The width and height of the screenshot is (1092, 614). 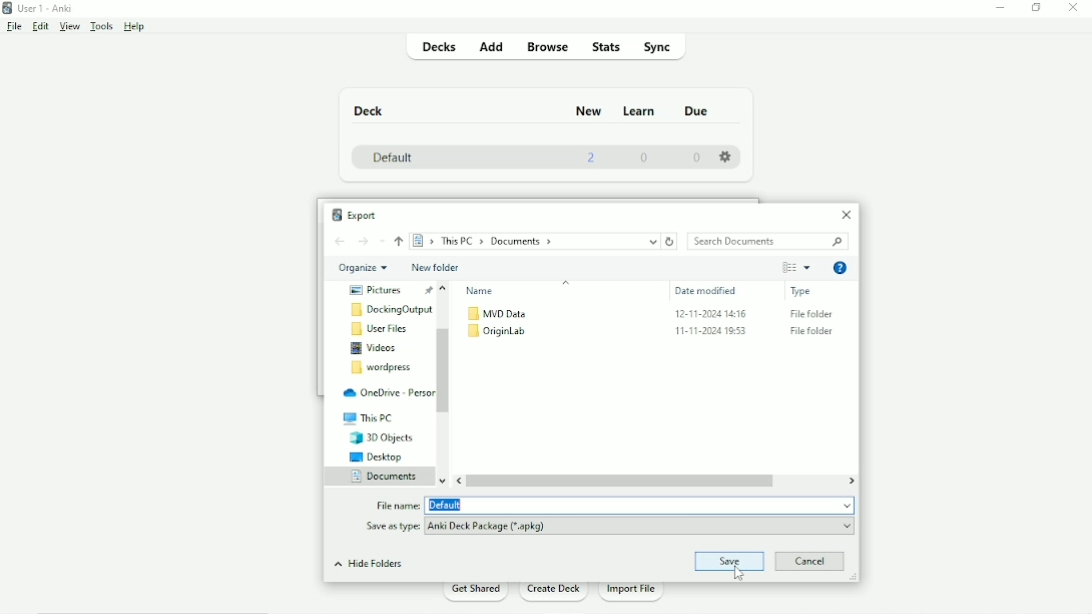 What do you see at coordinates (369, 564) in the screenshot?
I see `Hide Folders` at bounding box center [369, 564].